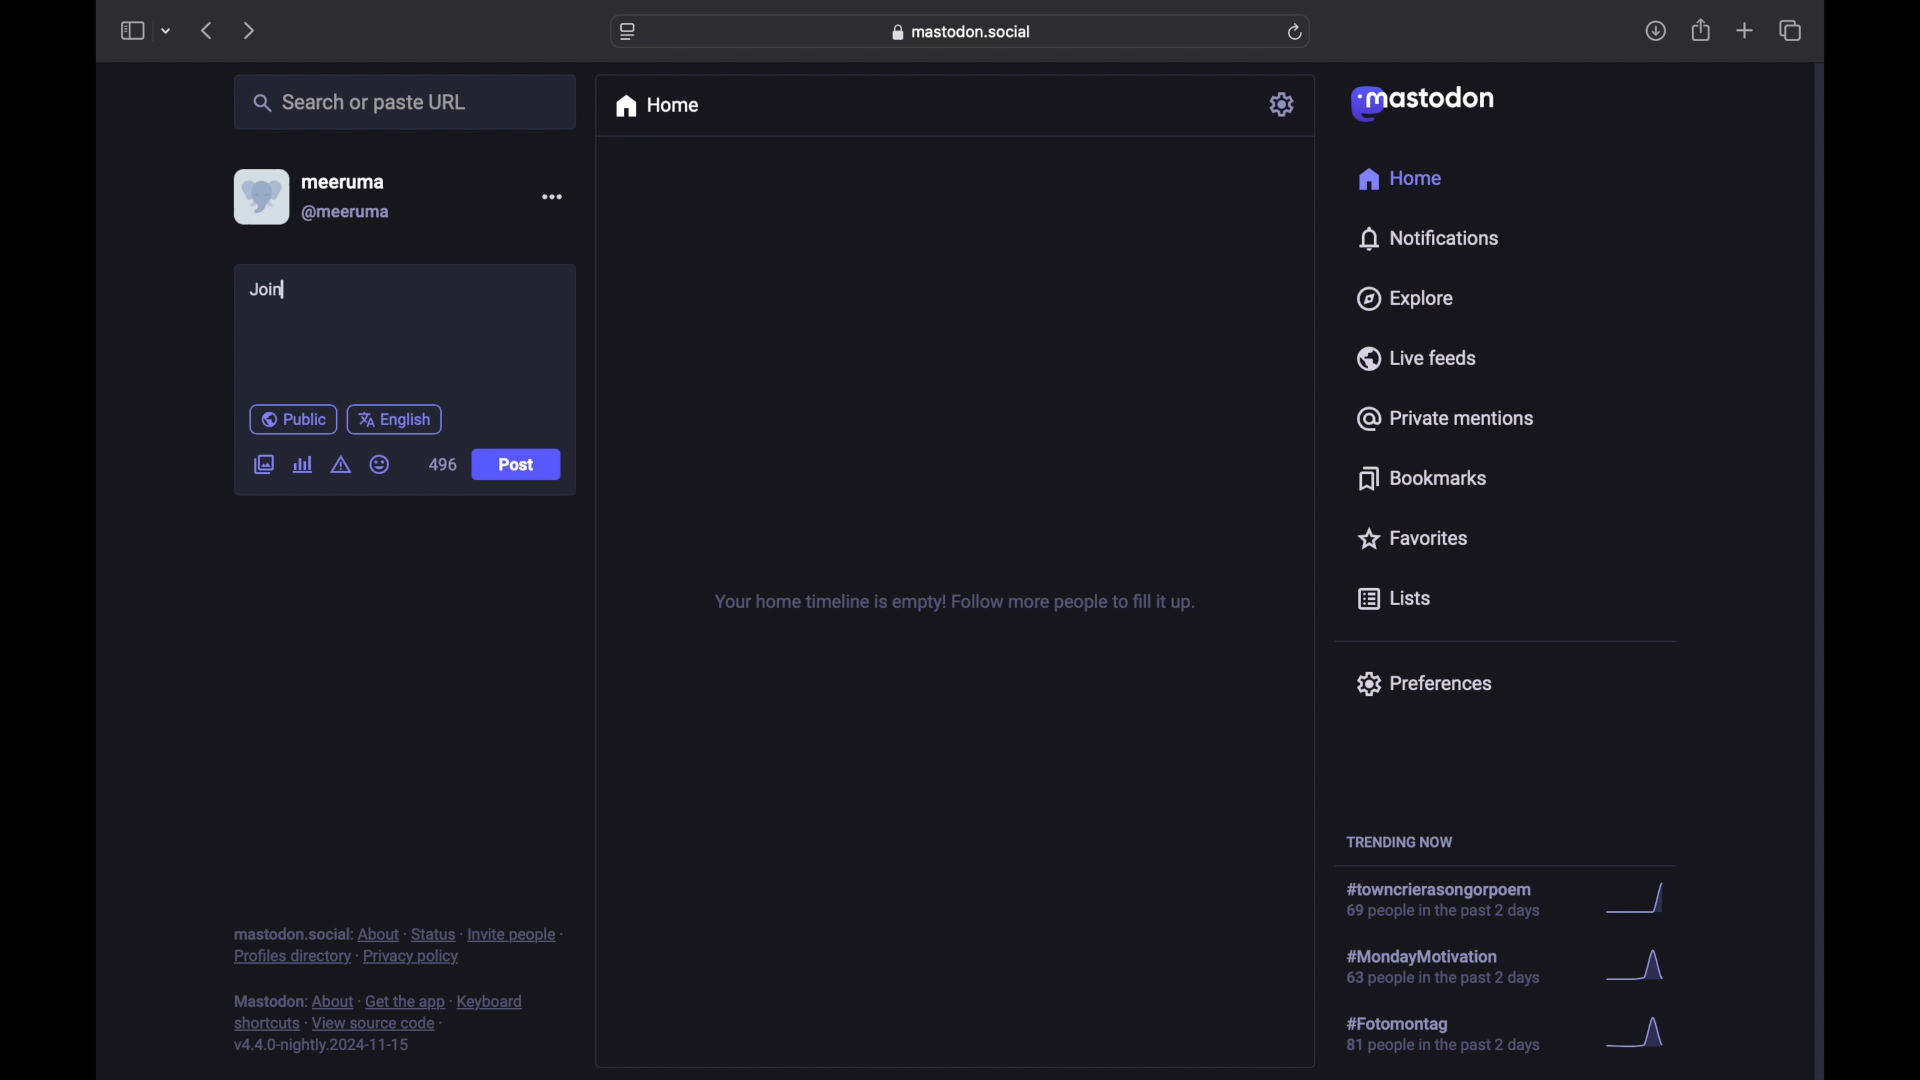 This screenshot has height=1080, width=1920. Describe the element at coordinates (1297, 33) in the screenshot. I see `refresh` at that location.